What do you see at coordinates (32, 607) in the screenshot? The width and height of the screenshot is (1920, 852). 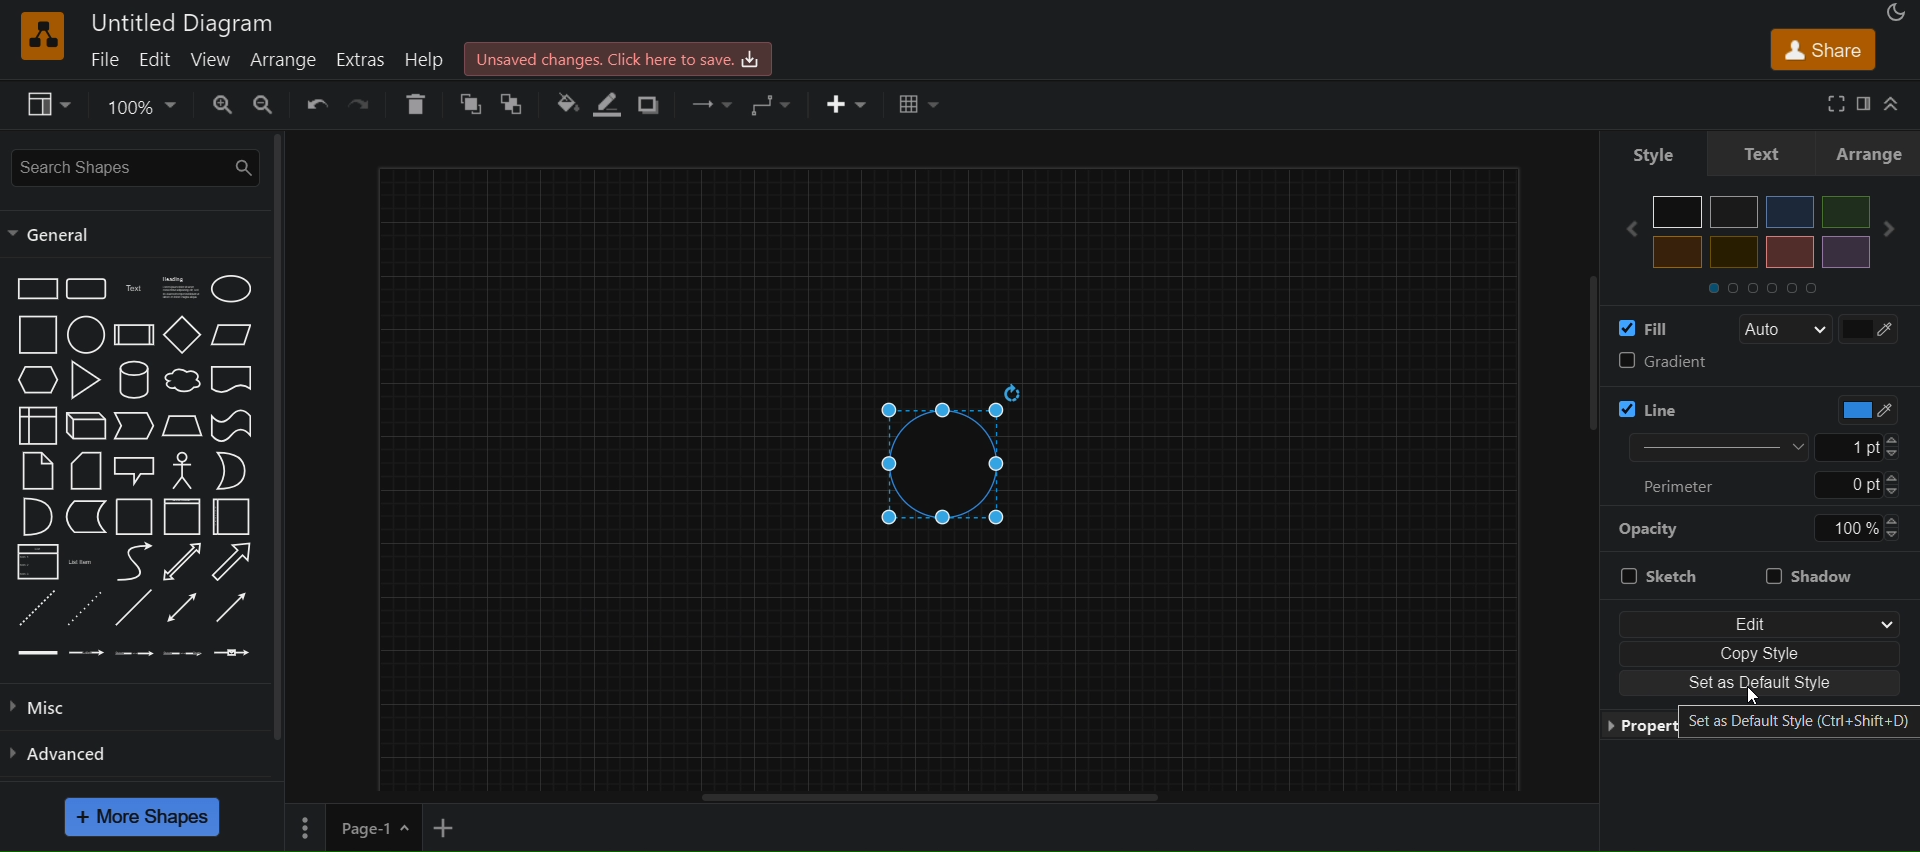 I see `dashed line` at bounding box center [32, 607].